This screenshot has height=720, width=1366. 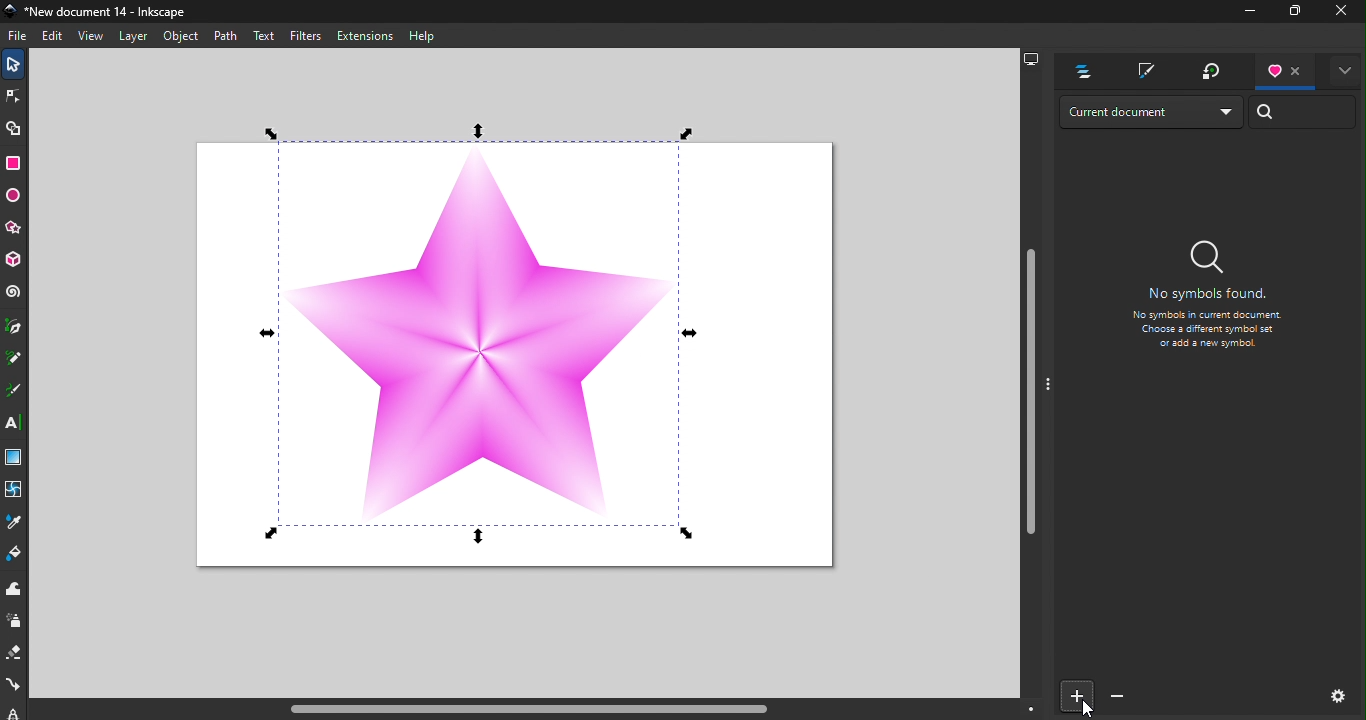 What do you see at coordinates (14, 357) in the screenshot?
I see `Pencil tool` at bounding box center [14, 357].